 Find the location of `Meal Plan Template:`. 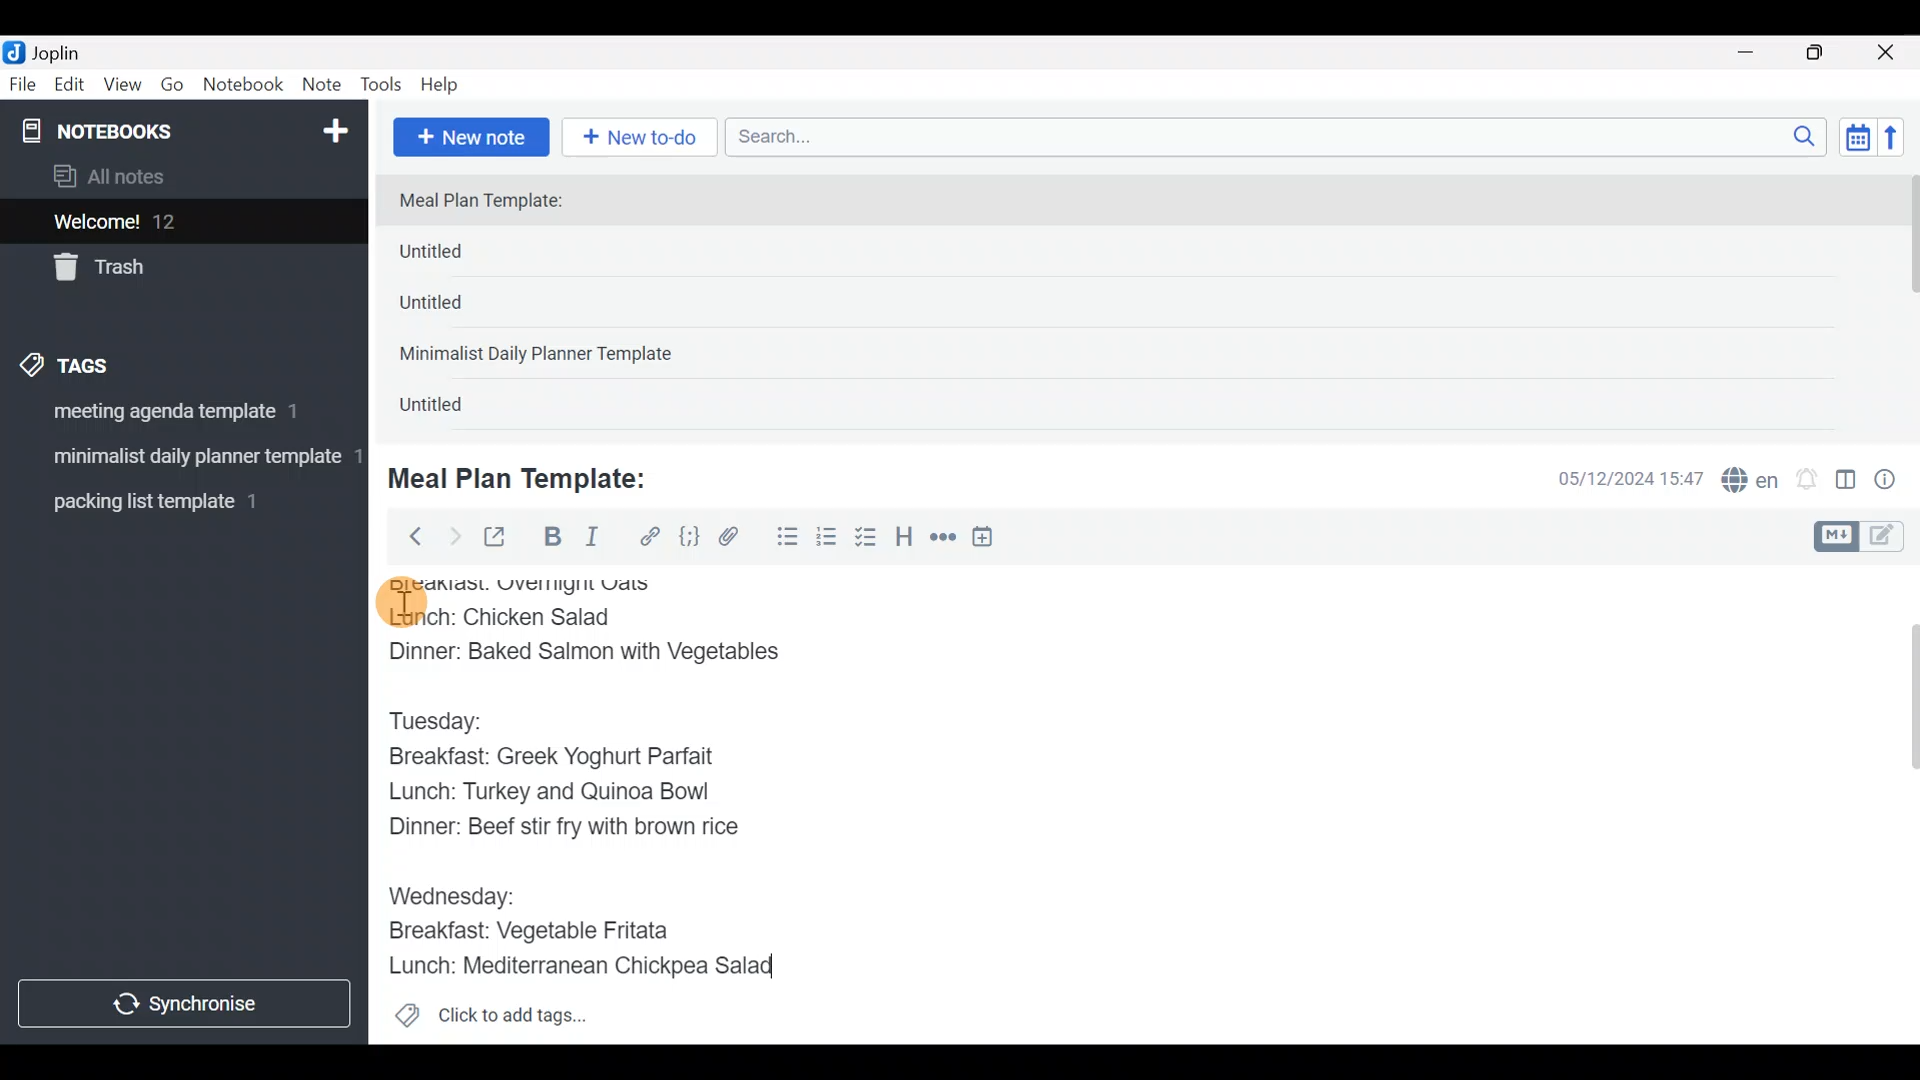

Meal Plan Template: is located at coordinates (493, 202).